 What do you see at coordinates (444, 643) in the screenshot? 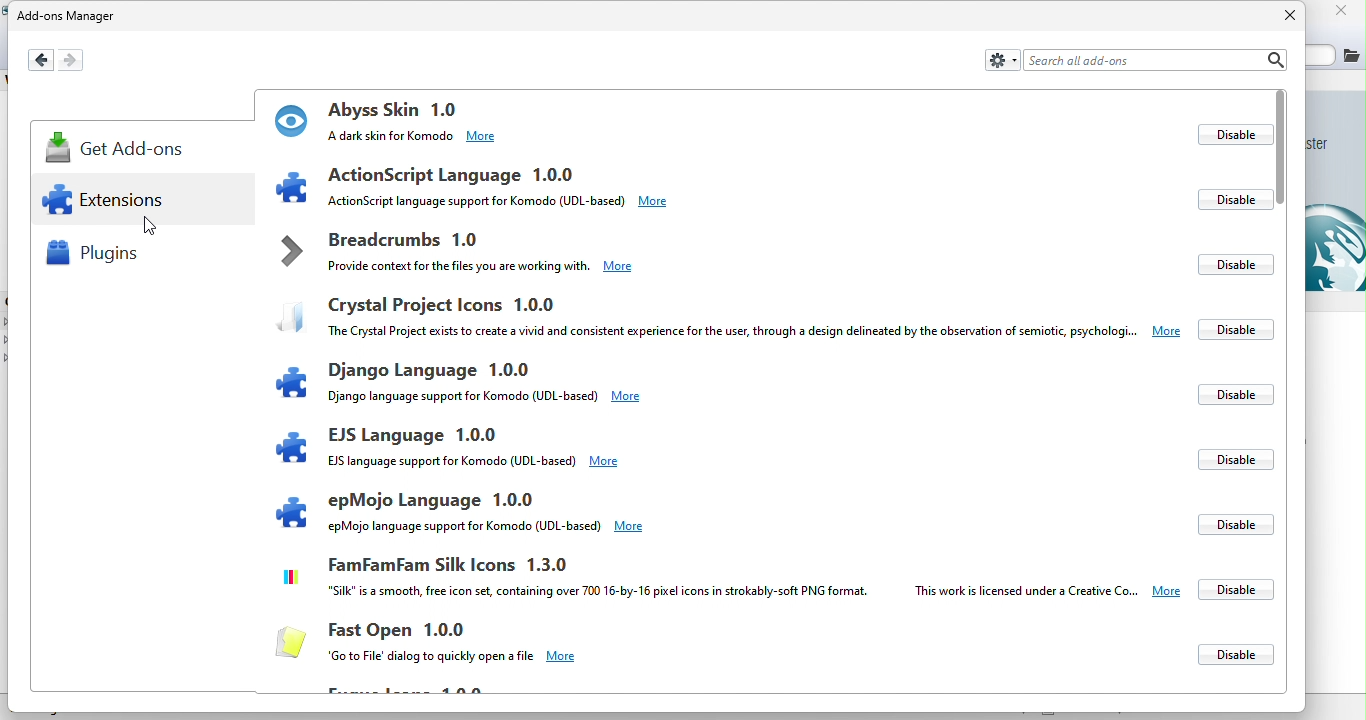
I see `fast open 1.0.0` at bounding box center [444, 643].